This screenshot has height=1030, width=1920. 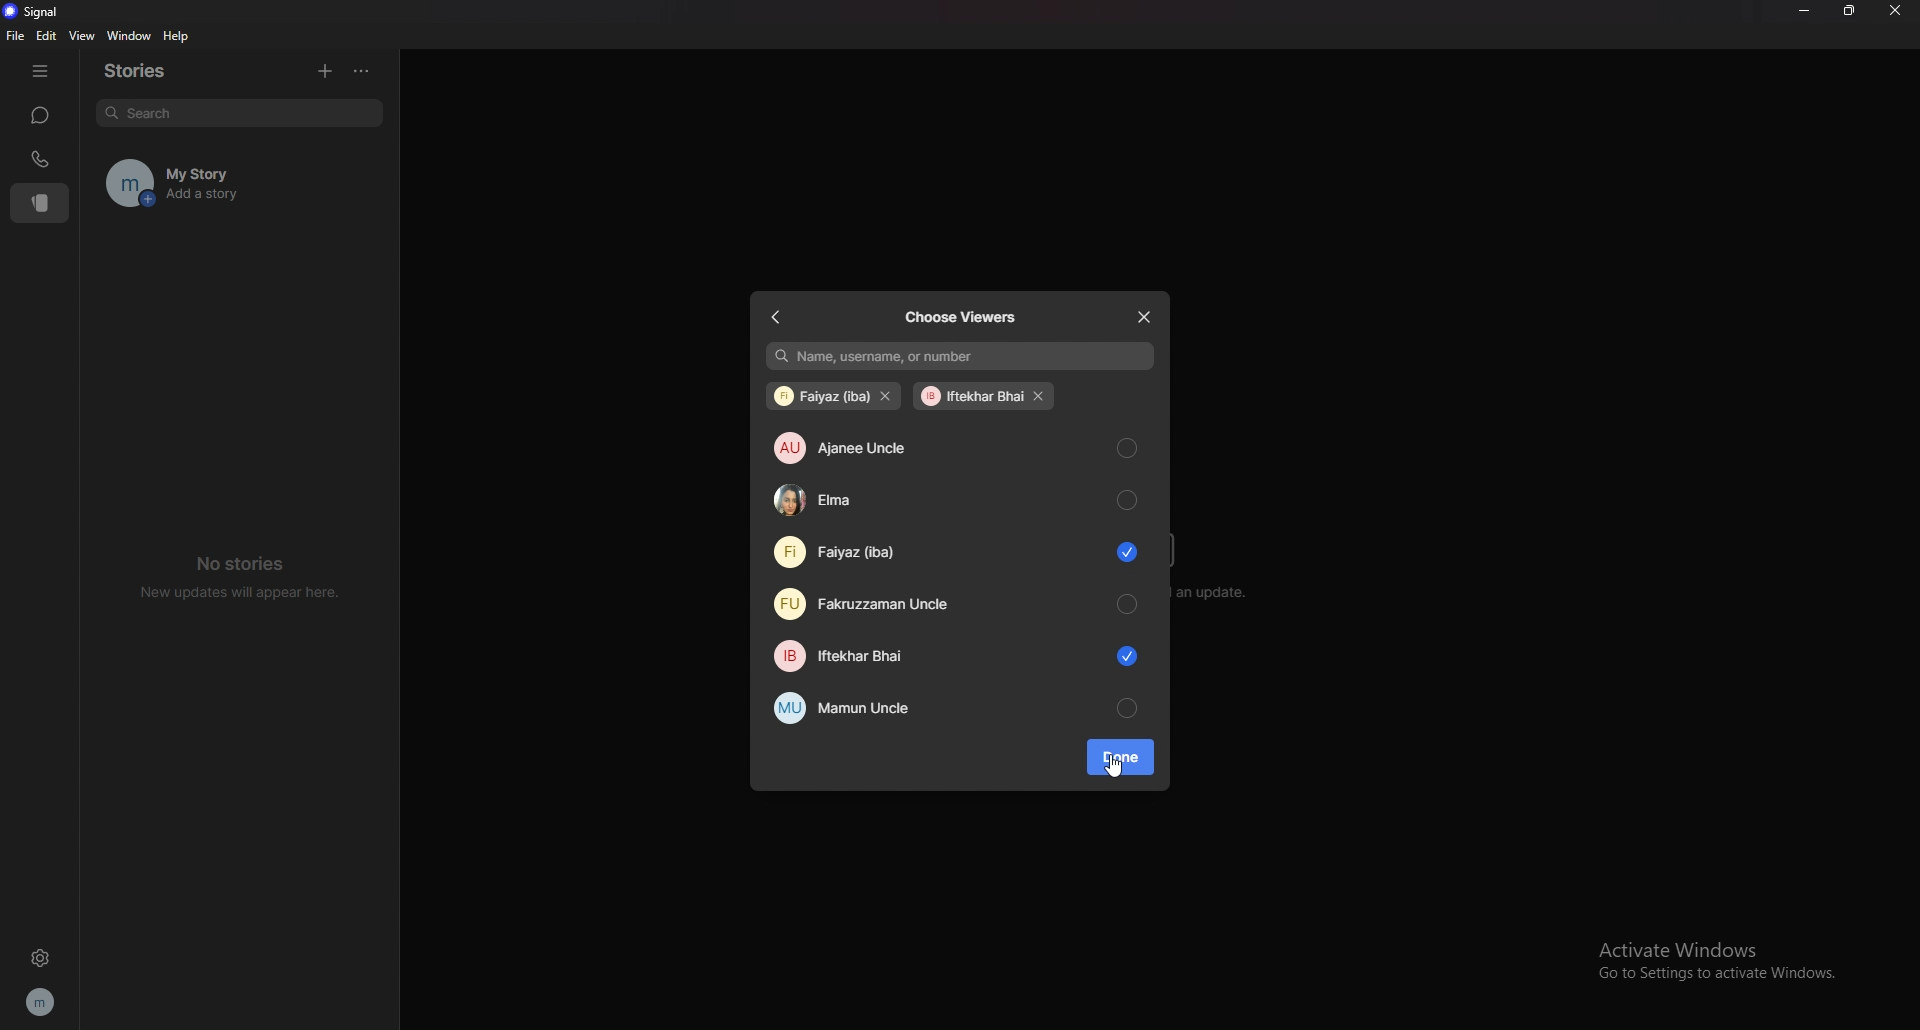 I want to click on view, so click(x=82, y=36).